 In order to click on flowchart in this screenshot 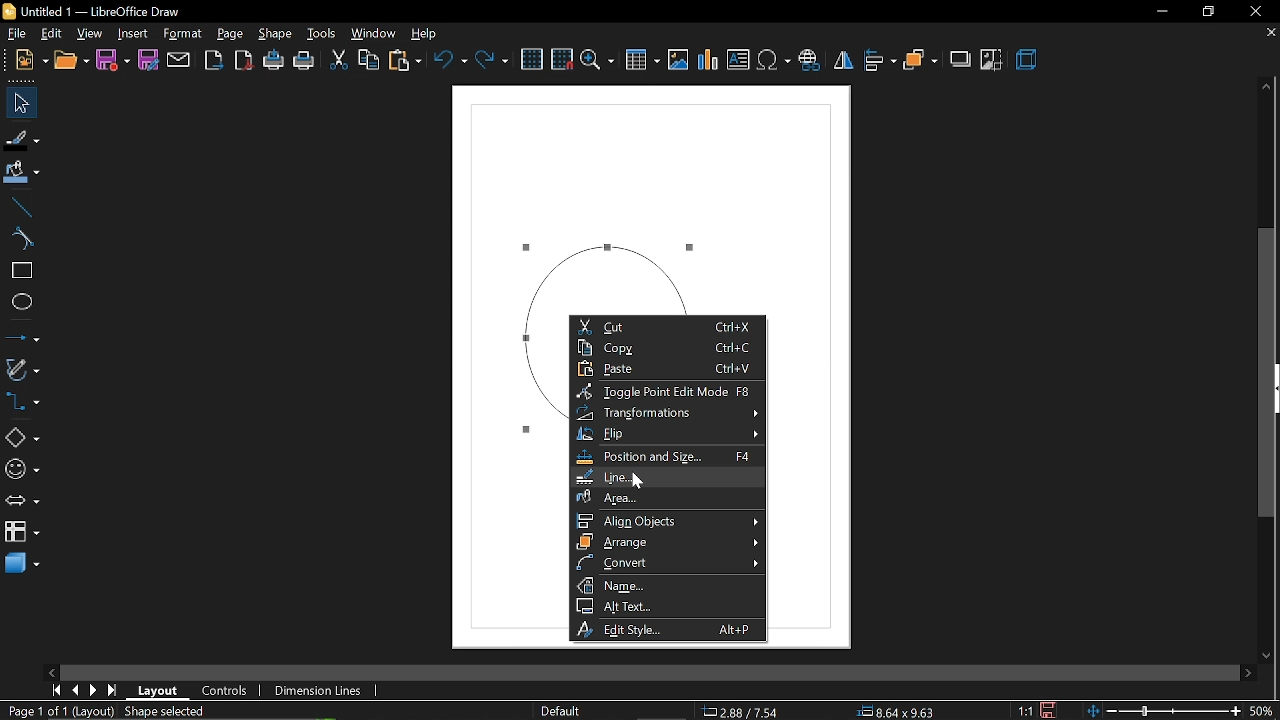, I will do `click(20, 530)`.